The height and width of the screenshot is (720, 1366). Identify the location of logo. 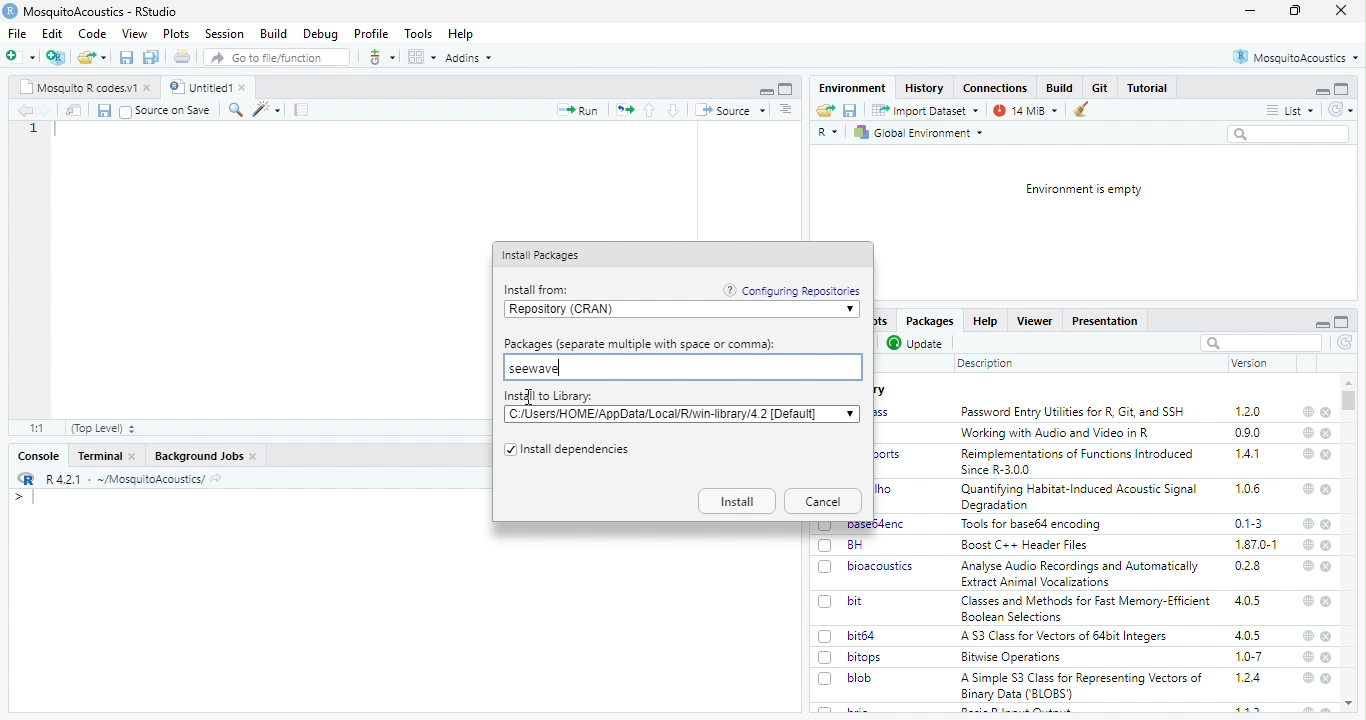
(10, 11).